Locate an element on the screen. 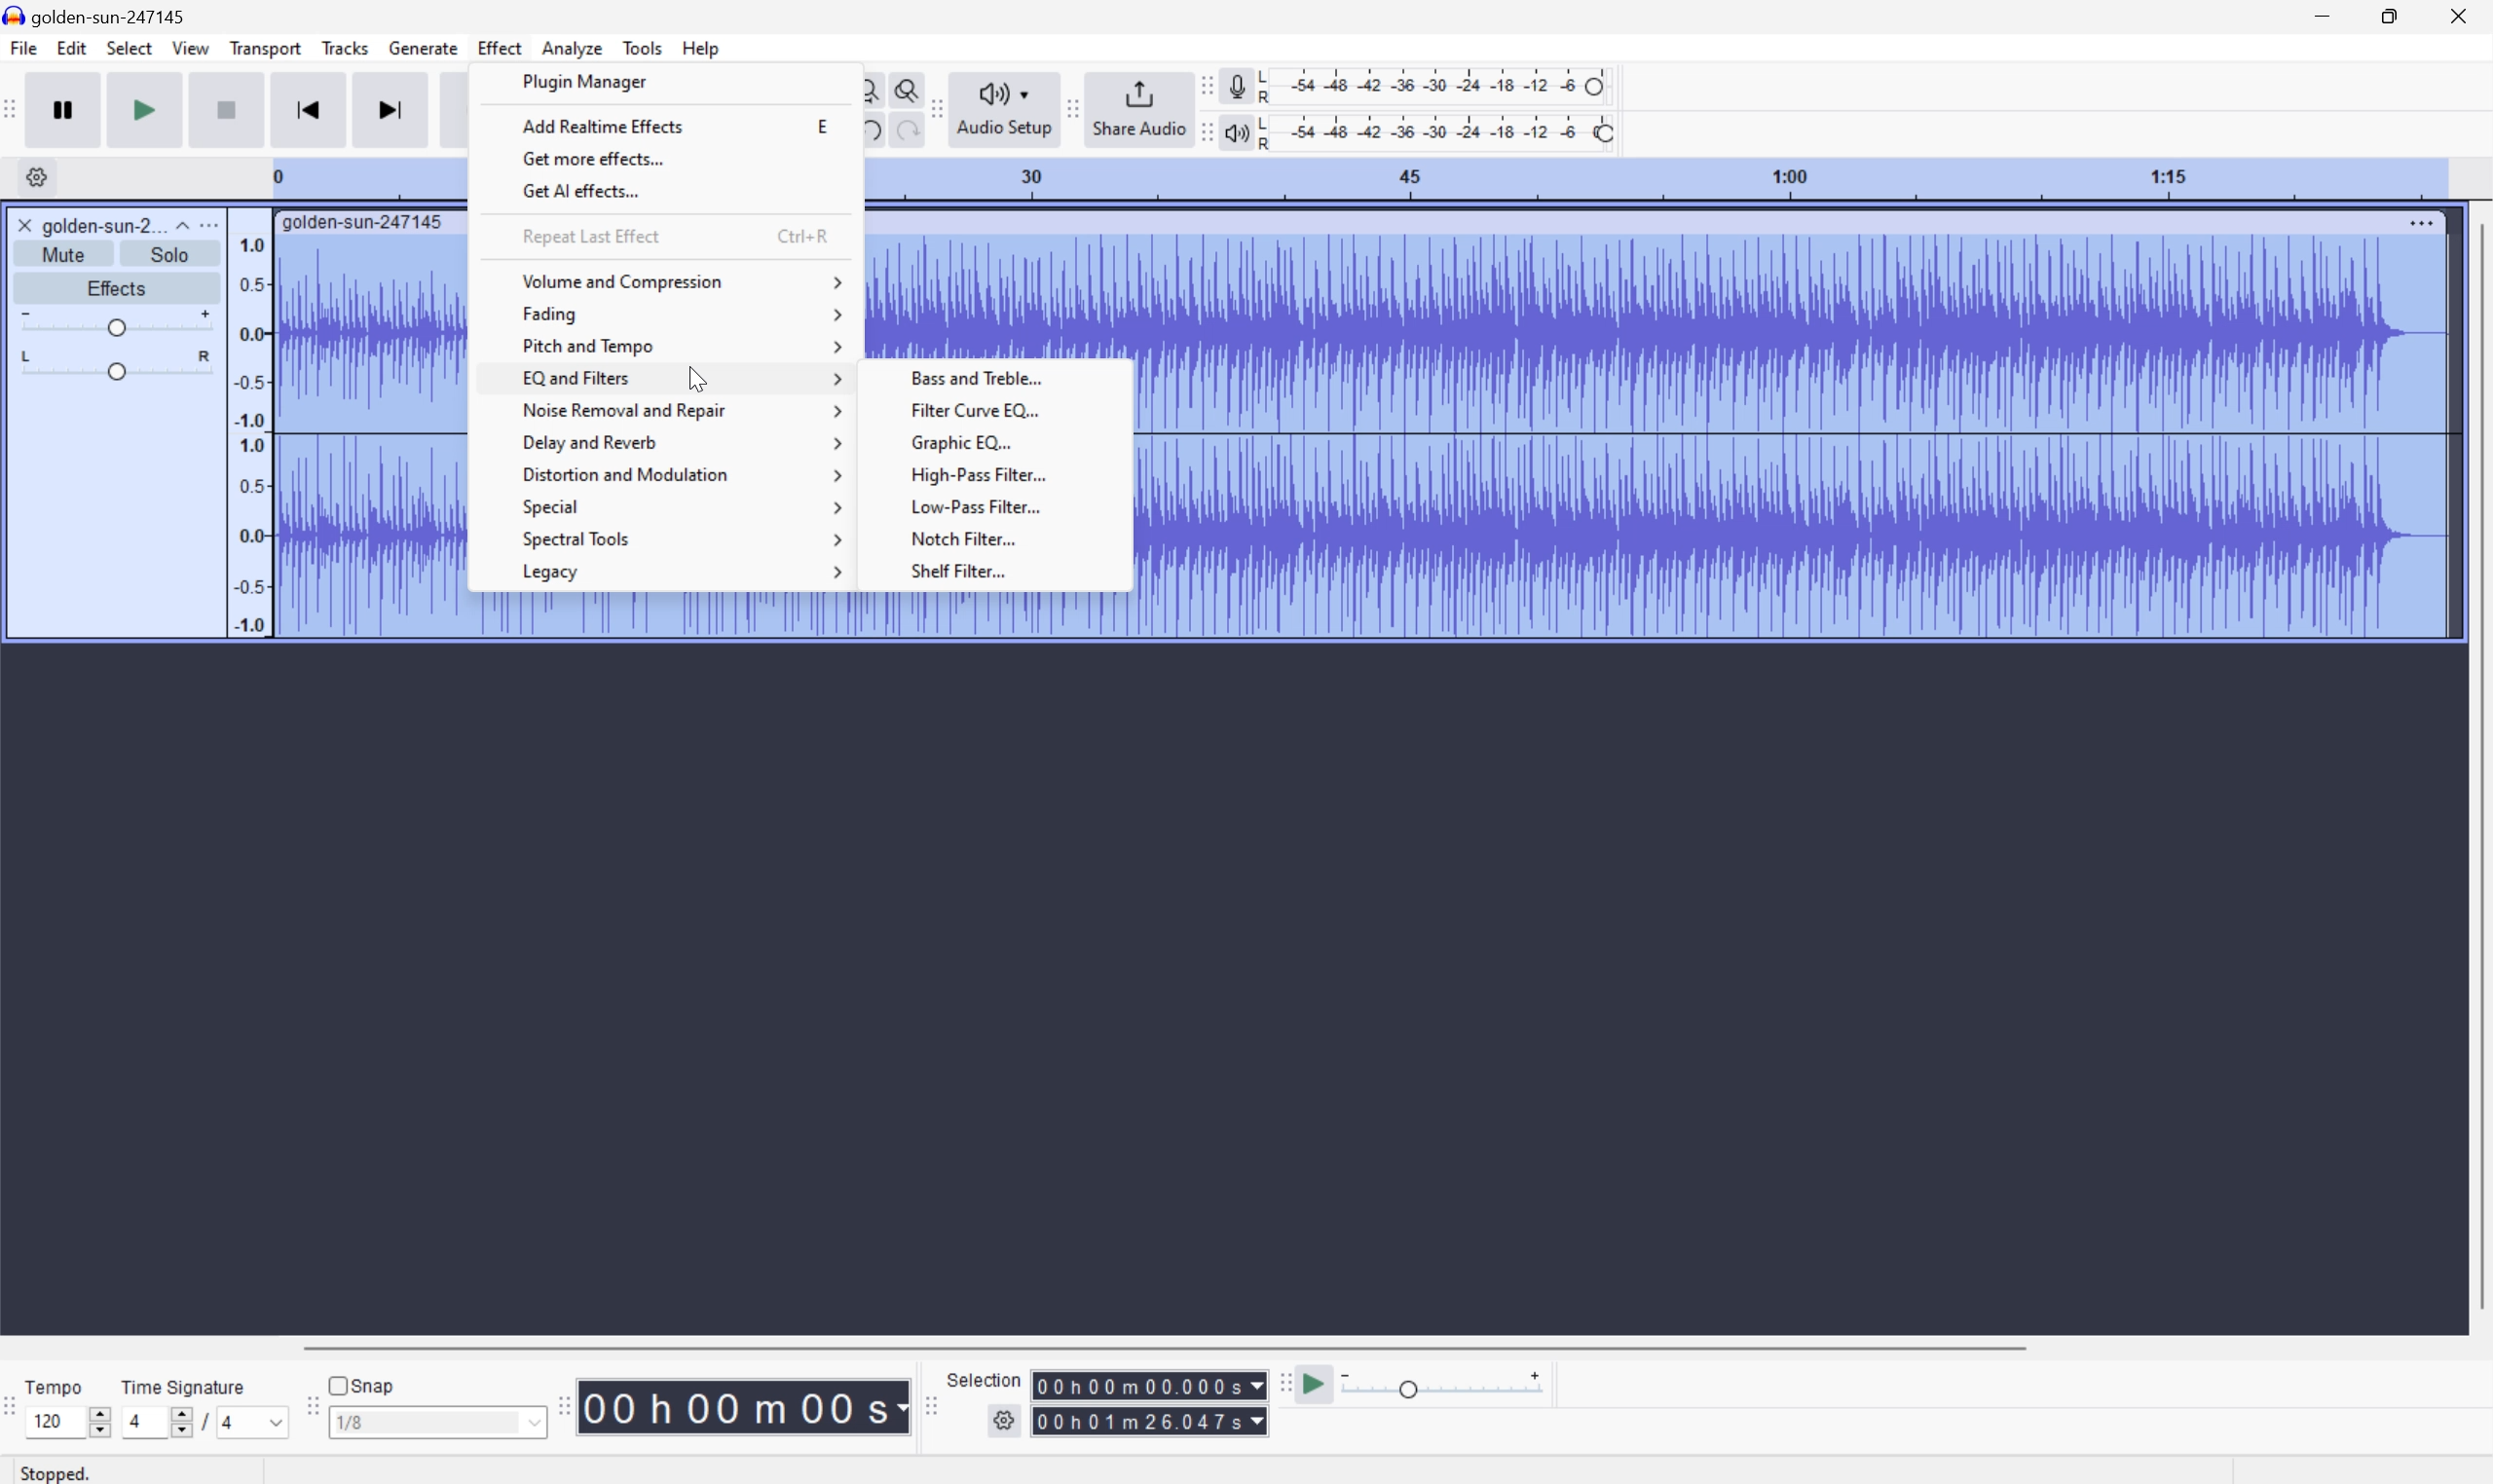  More is located at coordinates (207, 224).